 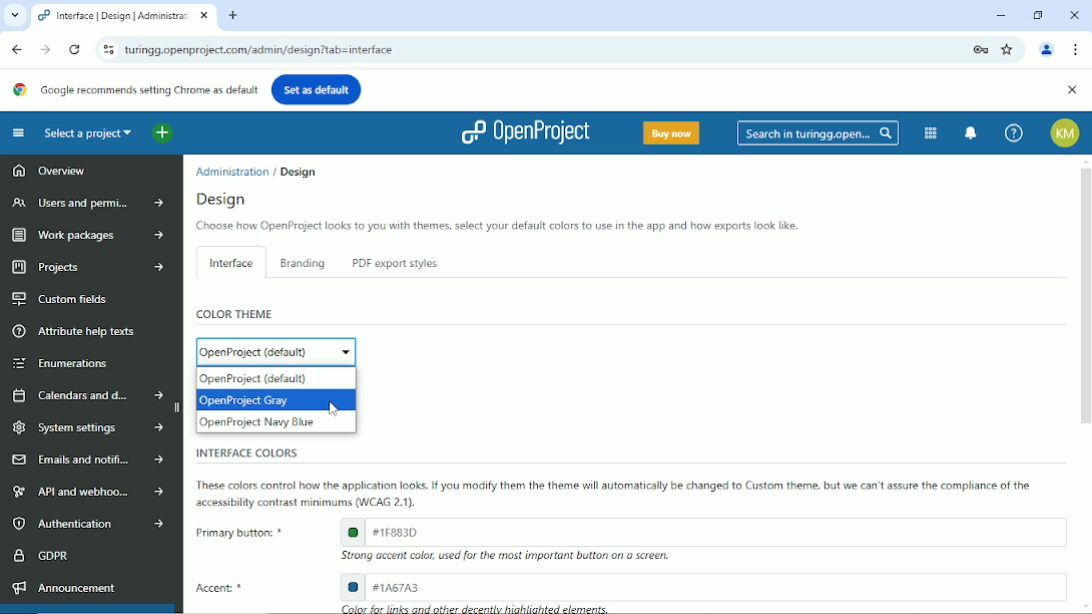 I want to click on Work packages, so click(x=83, y=235).